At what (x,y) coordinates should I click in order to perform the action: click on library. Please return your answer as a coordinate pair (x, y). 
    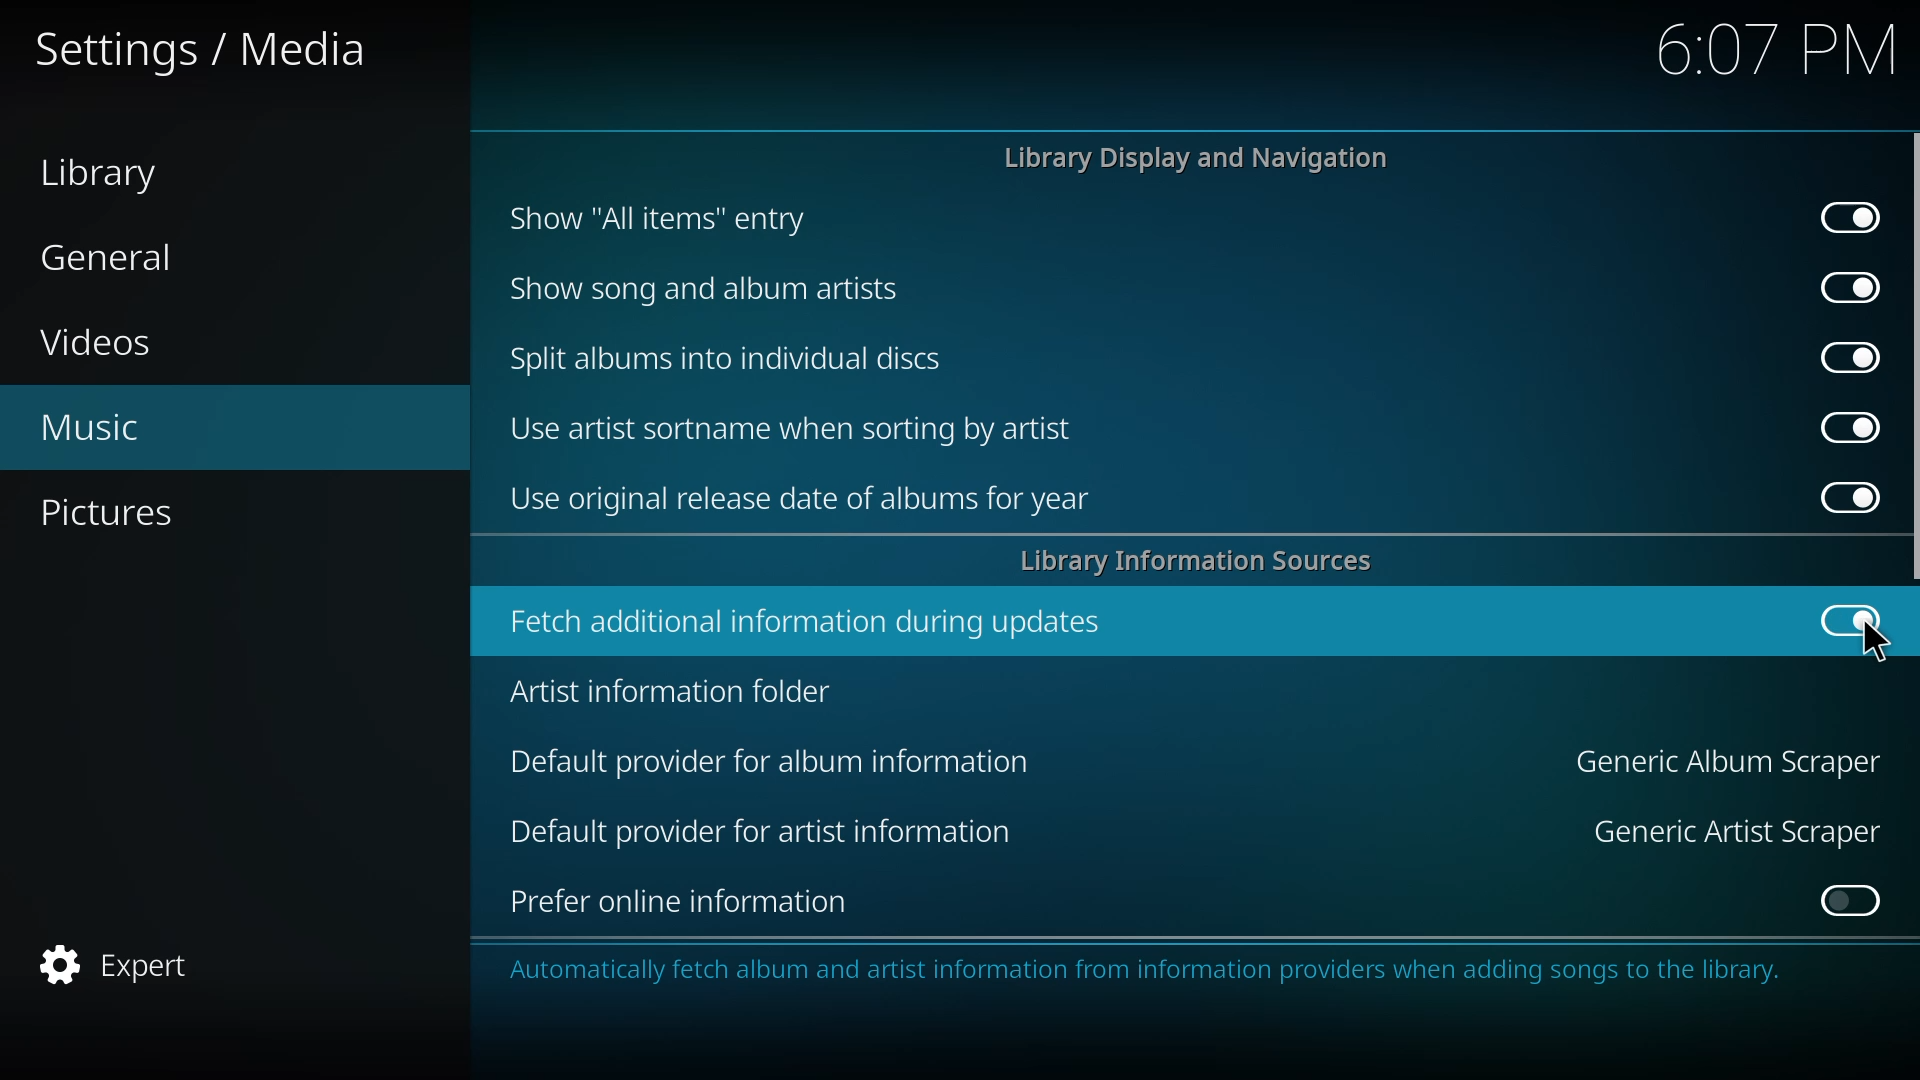
    Looking at the image, I should click on (109, 170).